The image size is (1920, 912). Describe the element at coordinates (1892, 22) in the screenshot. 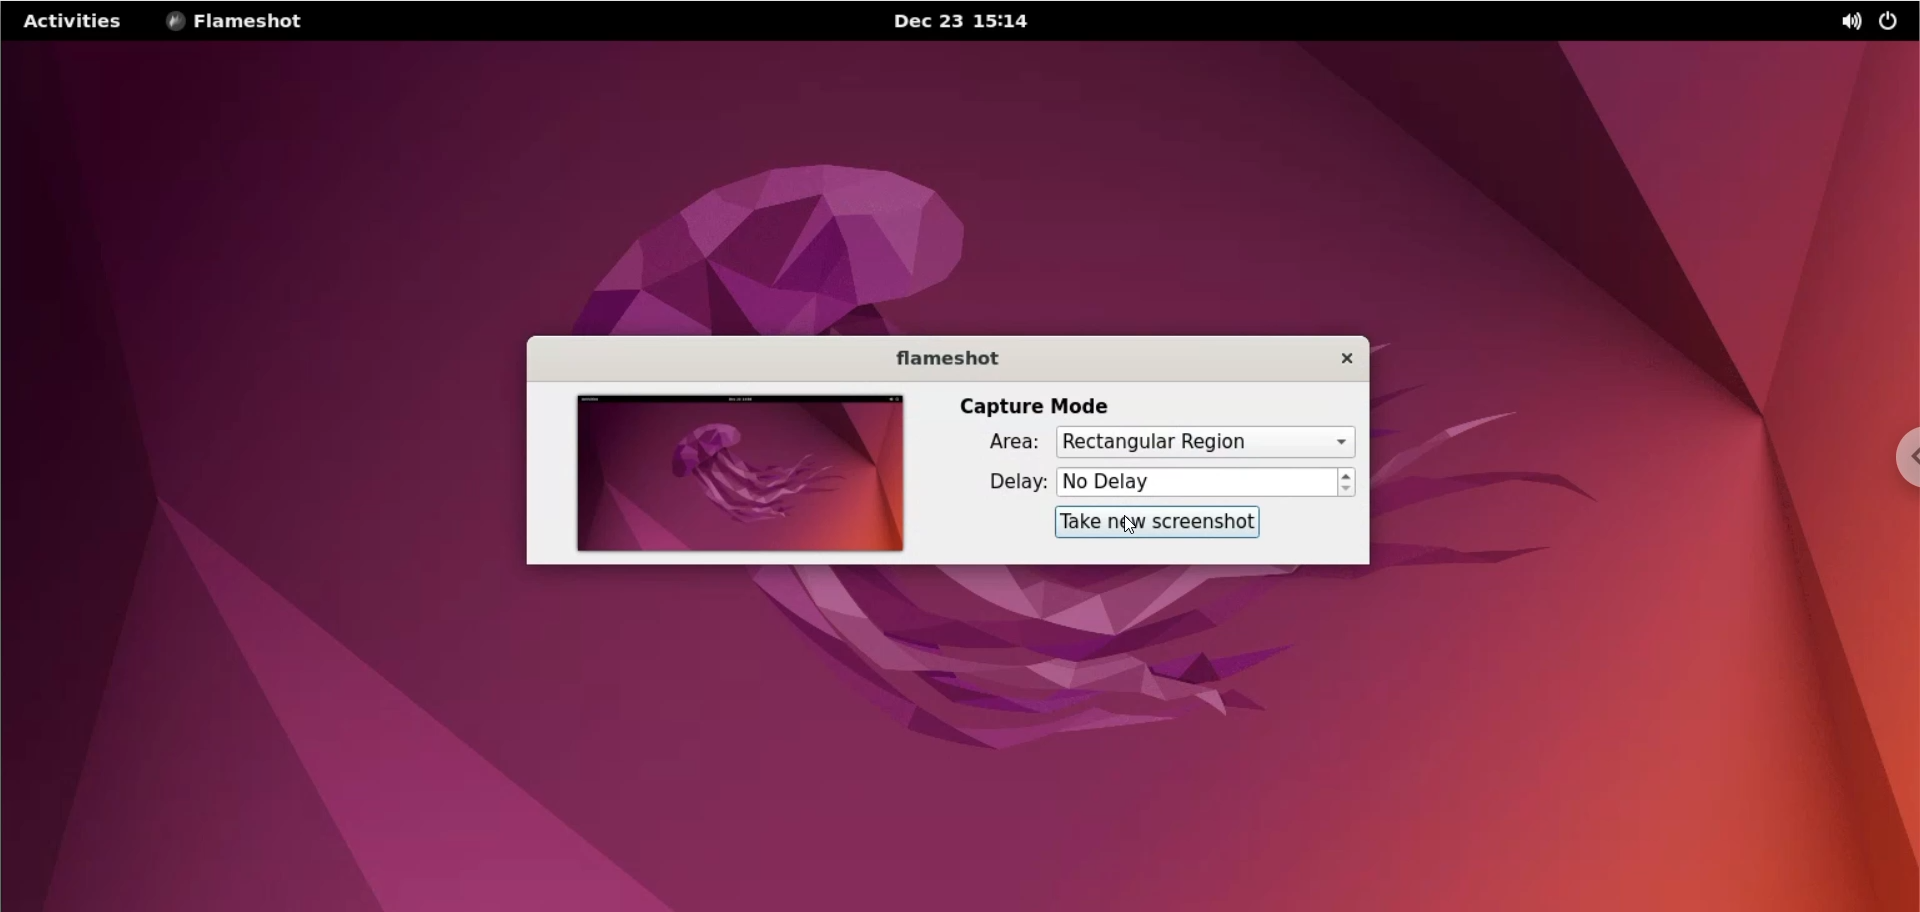

I see `power options` at that location.